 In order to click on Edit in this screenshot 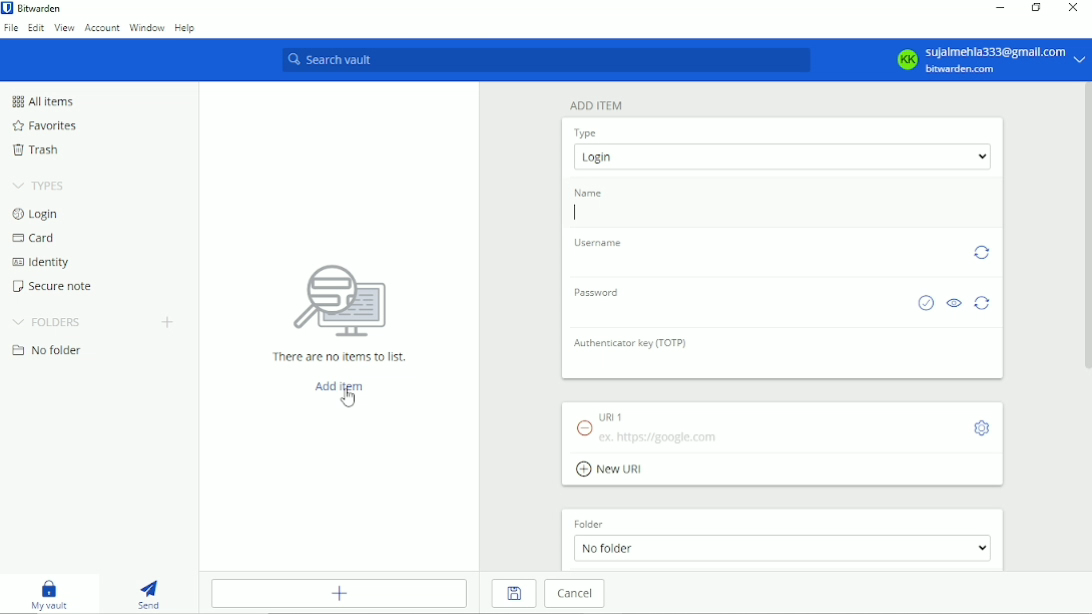, I will do `click(36, 28)`.